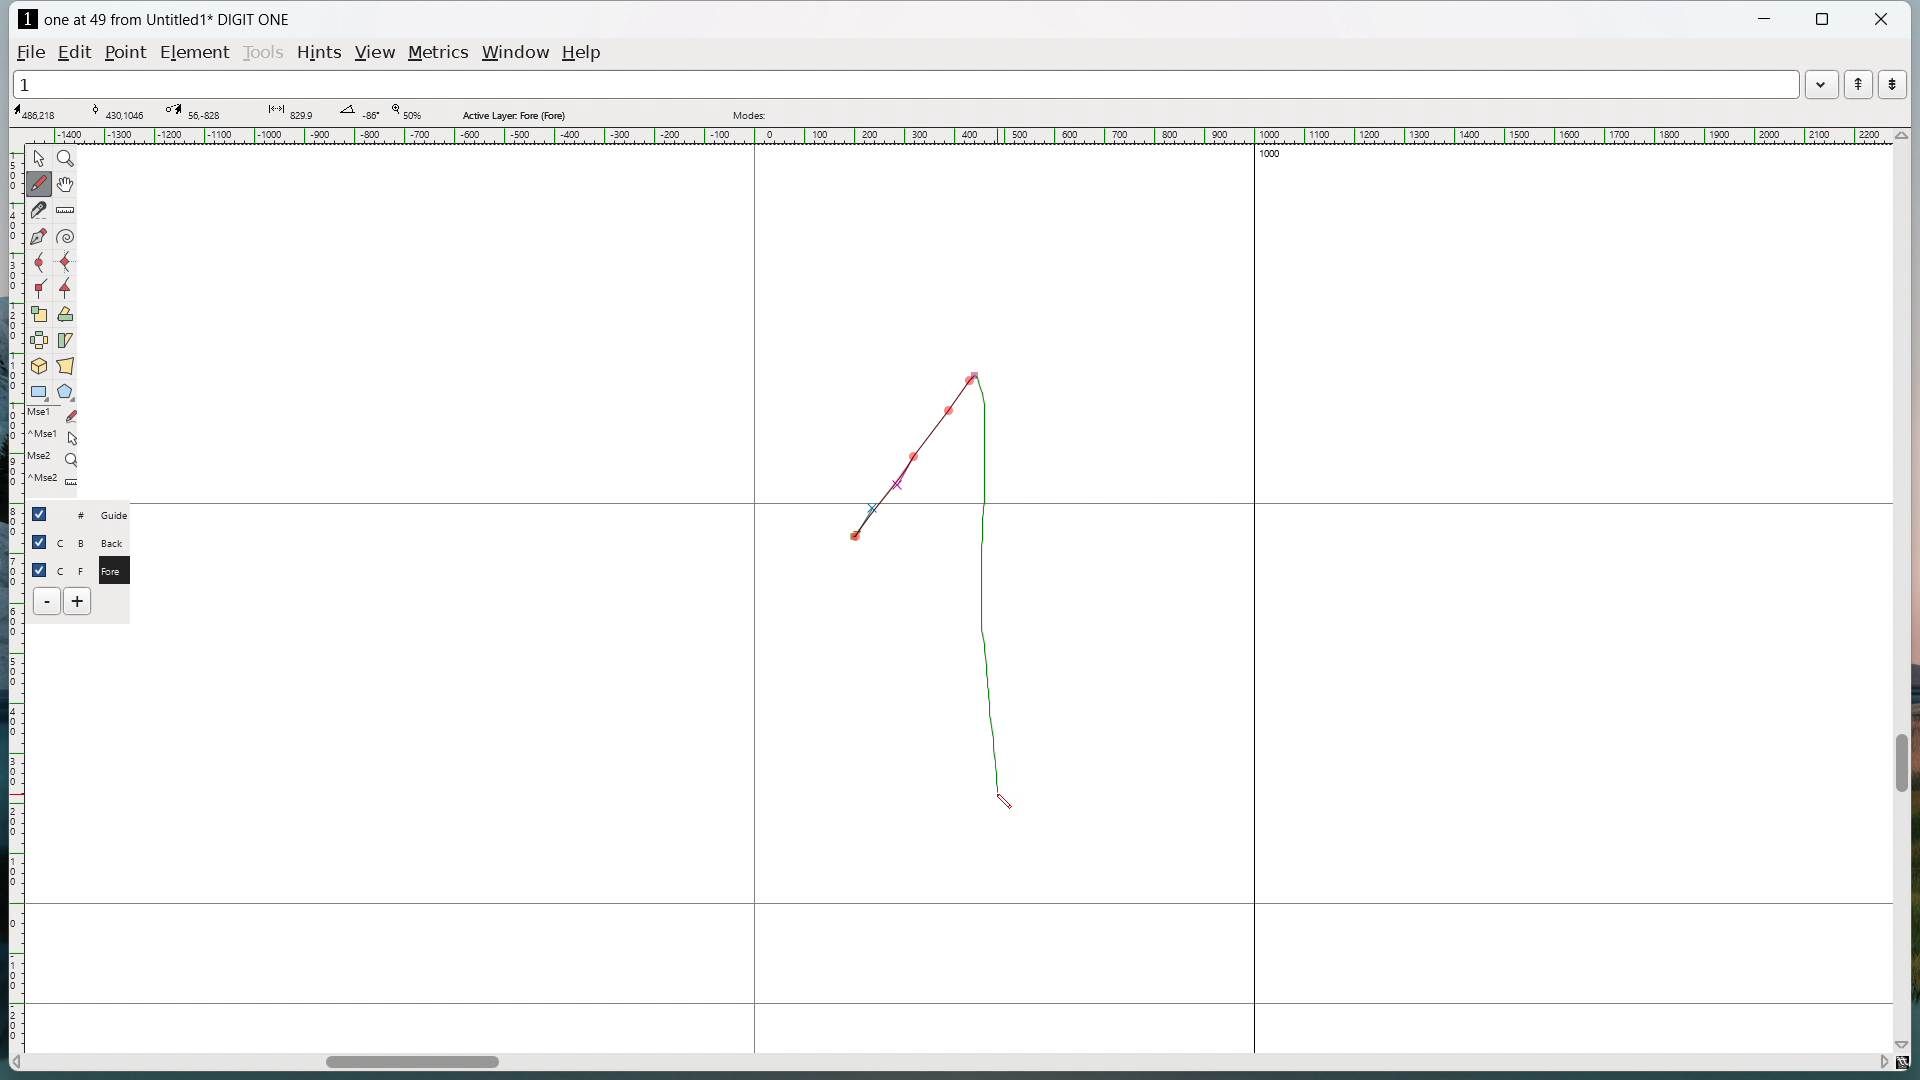 The height and width of the screenshot is (1080, 1920). What do you see at coordinates (39, 542) in the screenshot?
I see `checkbox` at bounding box center [39, 542].